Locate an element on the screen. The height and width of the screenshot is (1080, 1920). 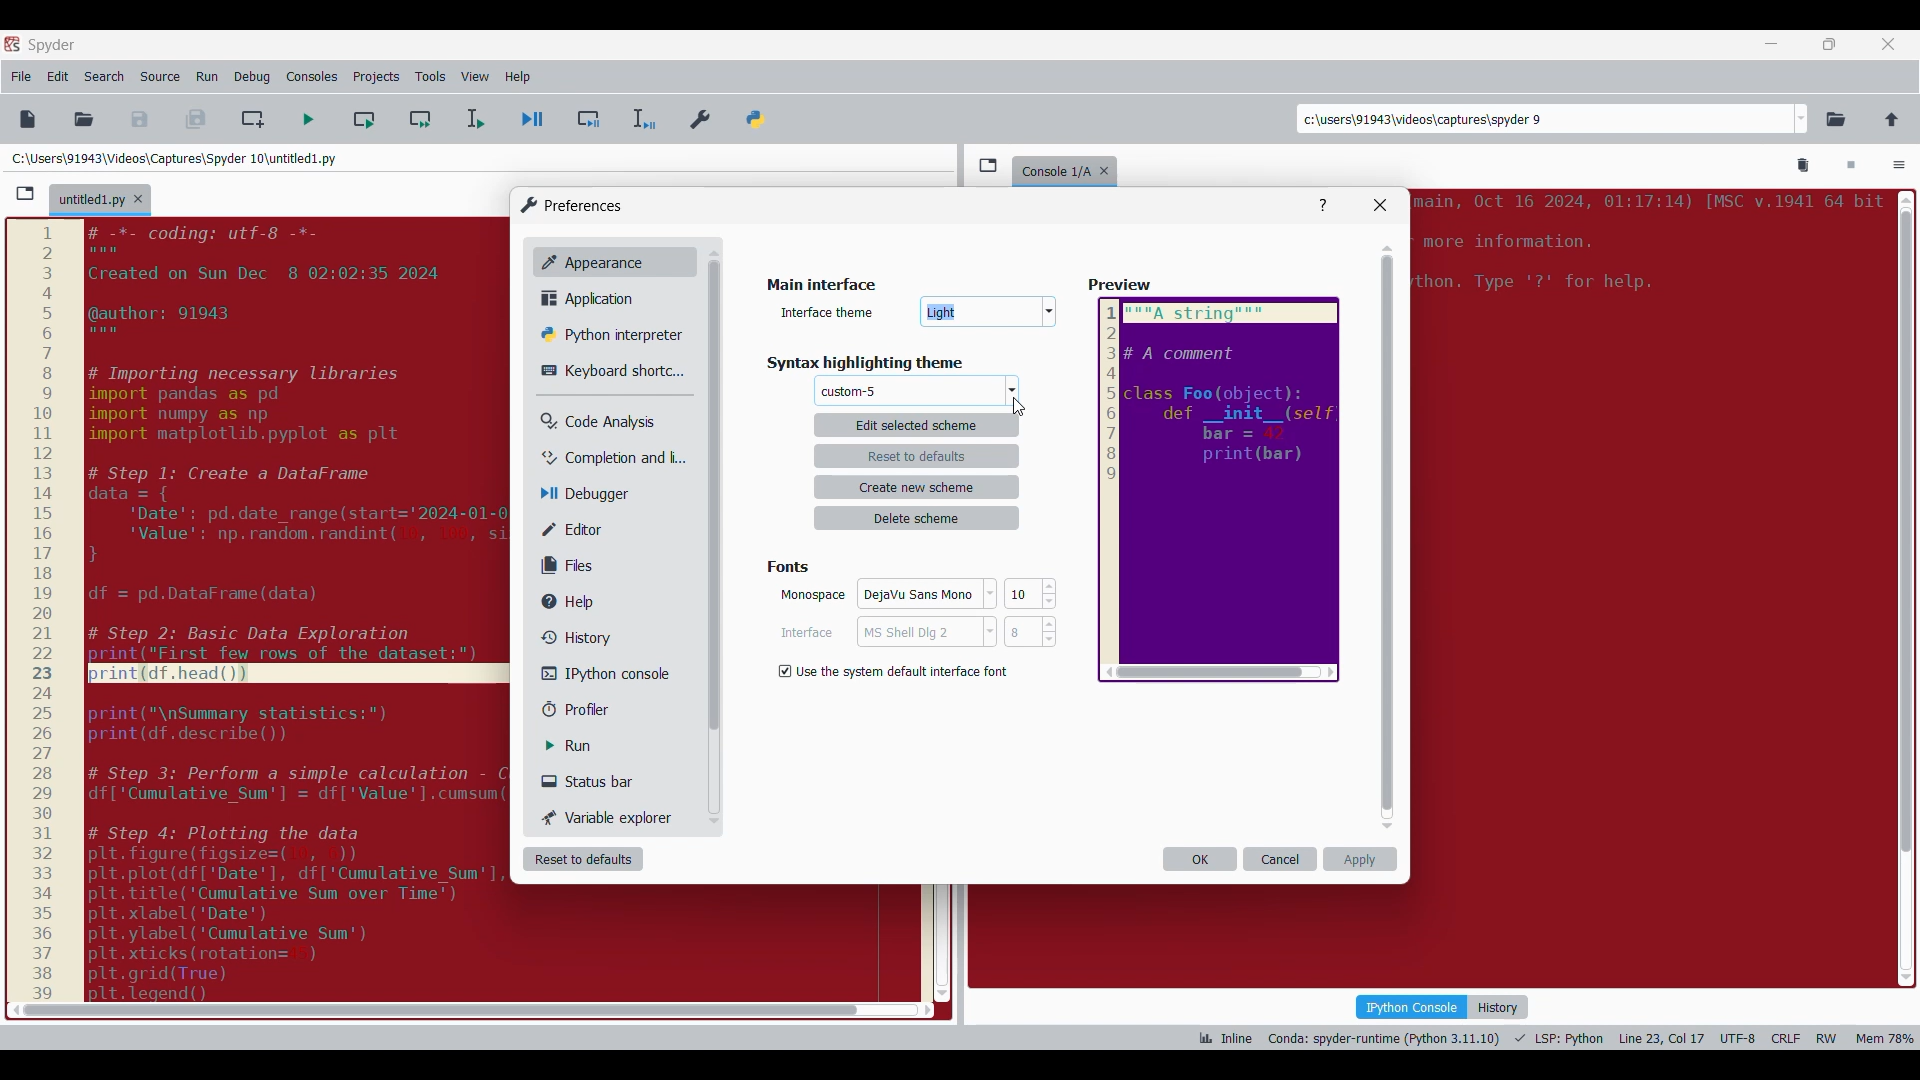
Preferences is located at coordinates (702, 115).